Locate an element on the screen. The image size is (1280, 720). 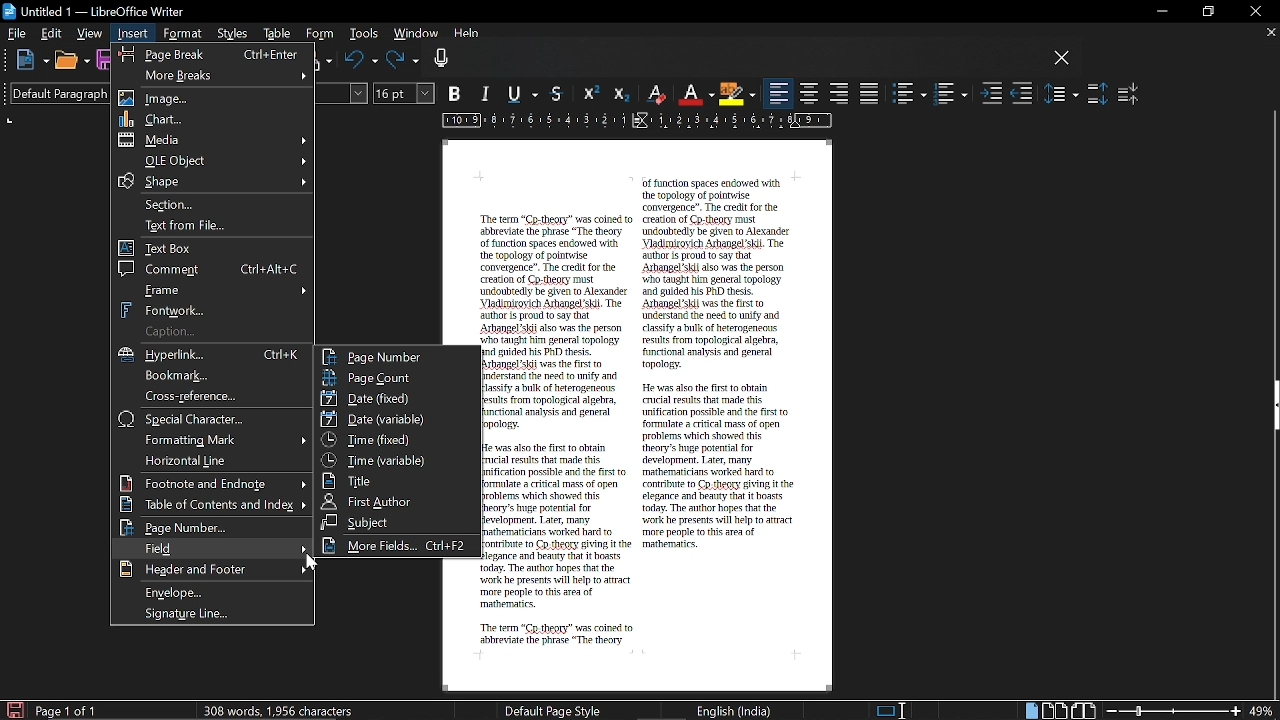
Align left is located at coordinates (779, 94).